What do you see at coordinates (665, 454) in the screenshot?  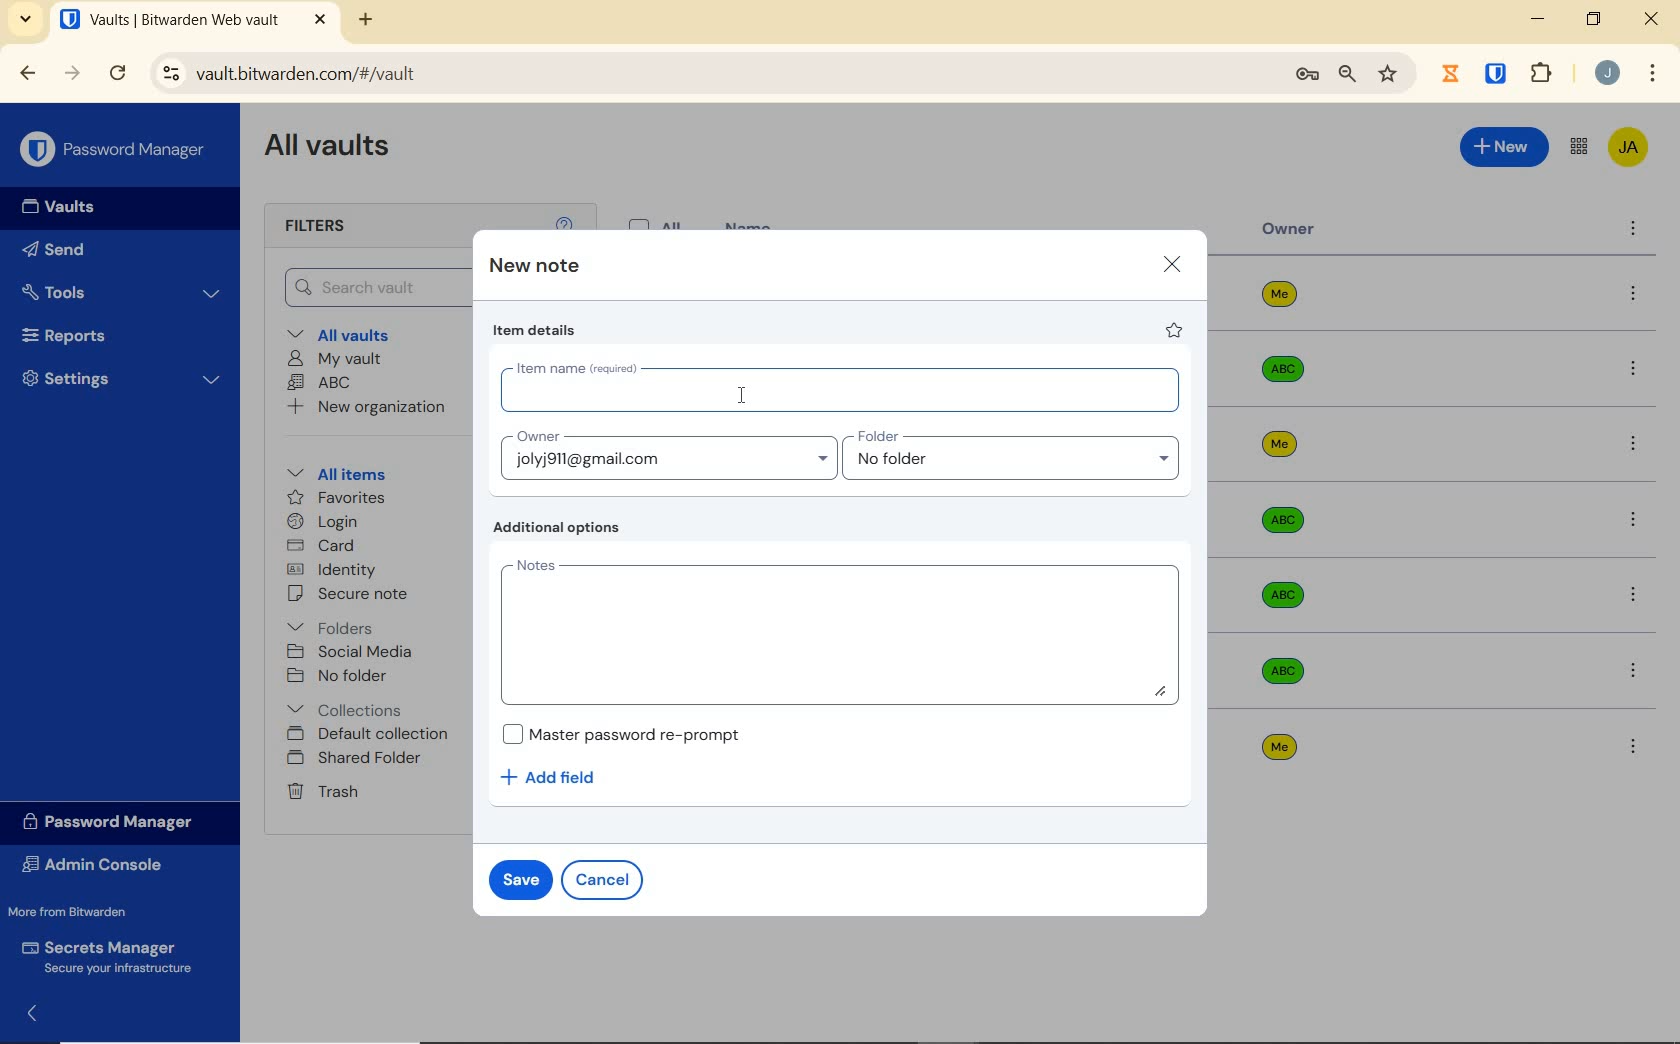 I see `Input Owner` at bounding box center [665, 454].